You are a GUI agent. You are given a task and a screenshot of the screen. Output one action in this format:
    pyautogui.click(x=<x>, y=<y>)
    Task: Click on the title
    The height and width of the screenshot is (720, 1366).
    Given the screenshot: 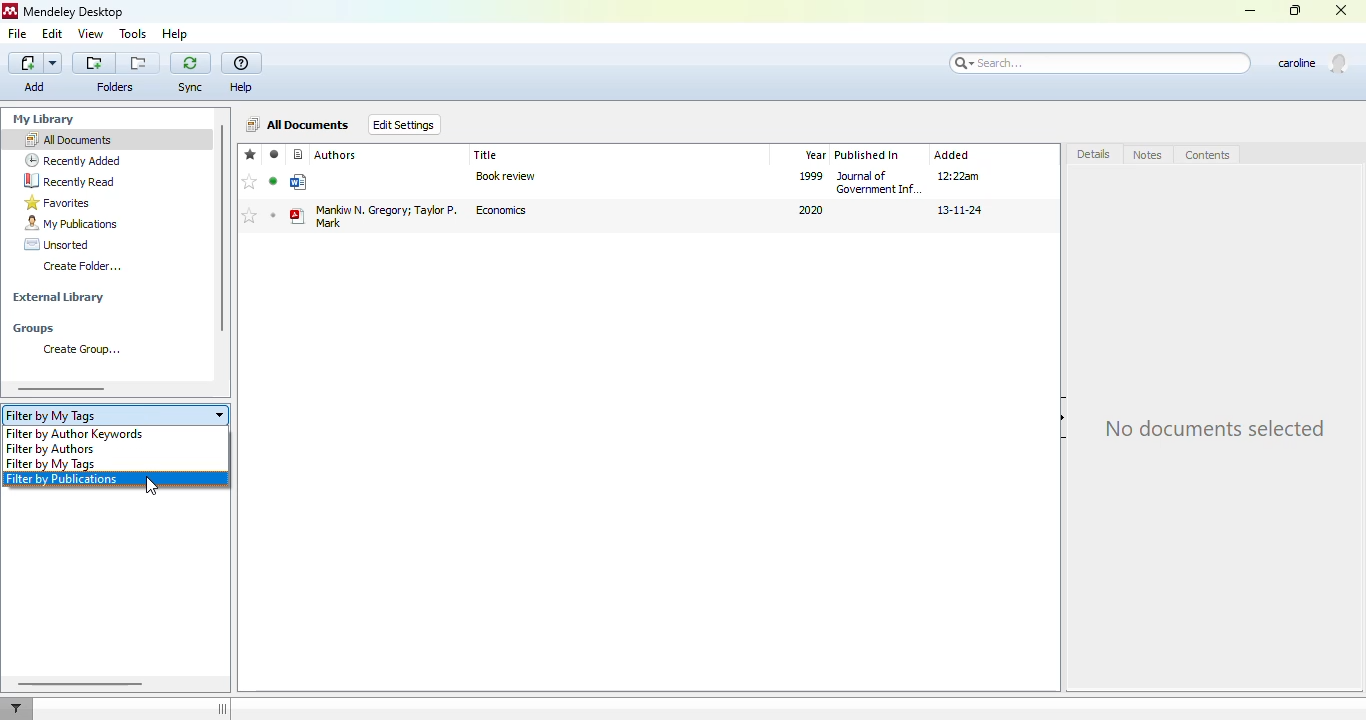 What is the action you would take?
    pyautogui.click(x=486, y=154)
    